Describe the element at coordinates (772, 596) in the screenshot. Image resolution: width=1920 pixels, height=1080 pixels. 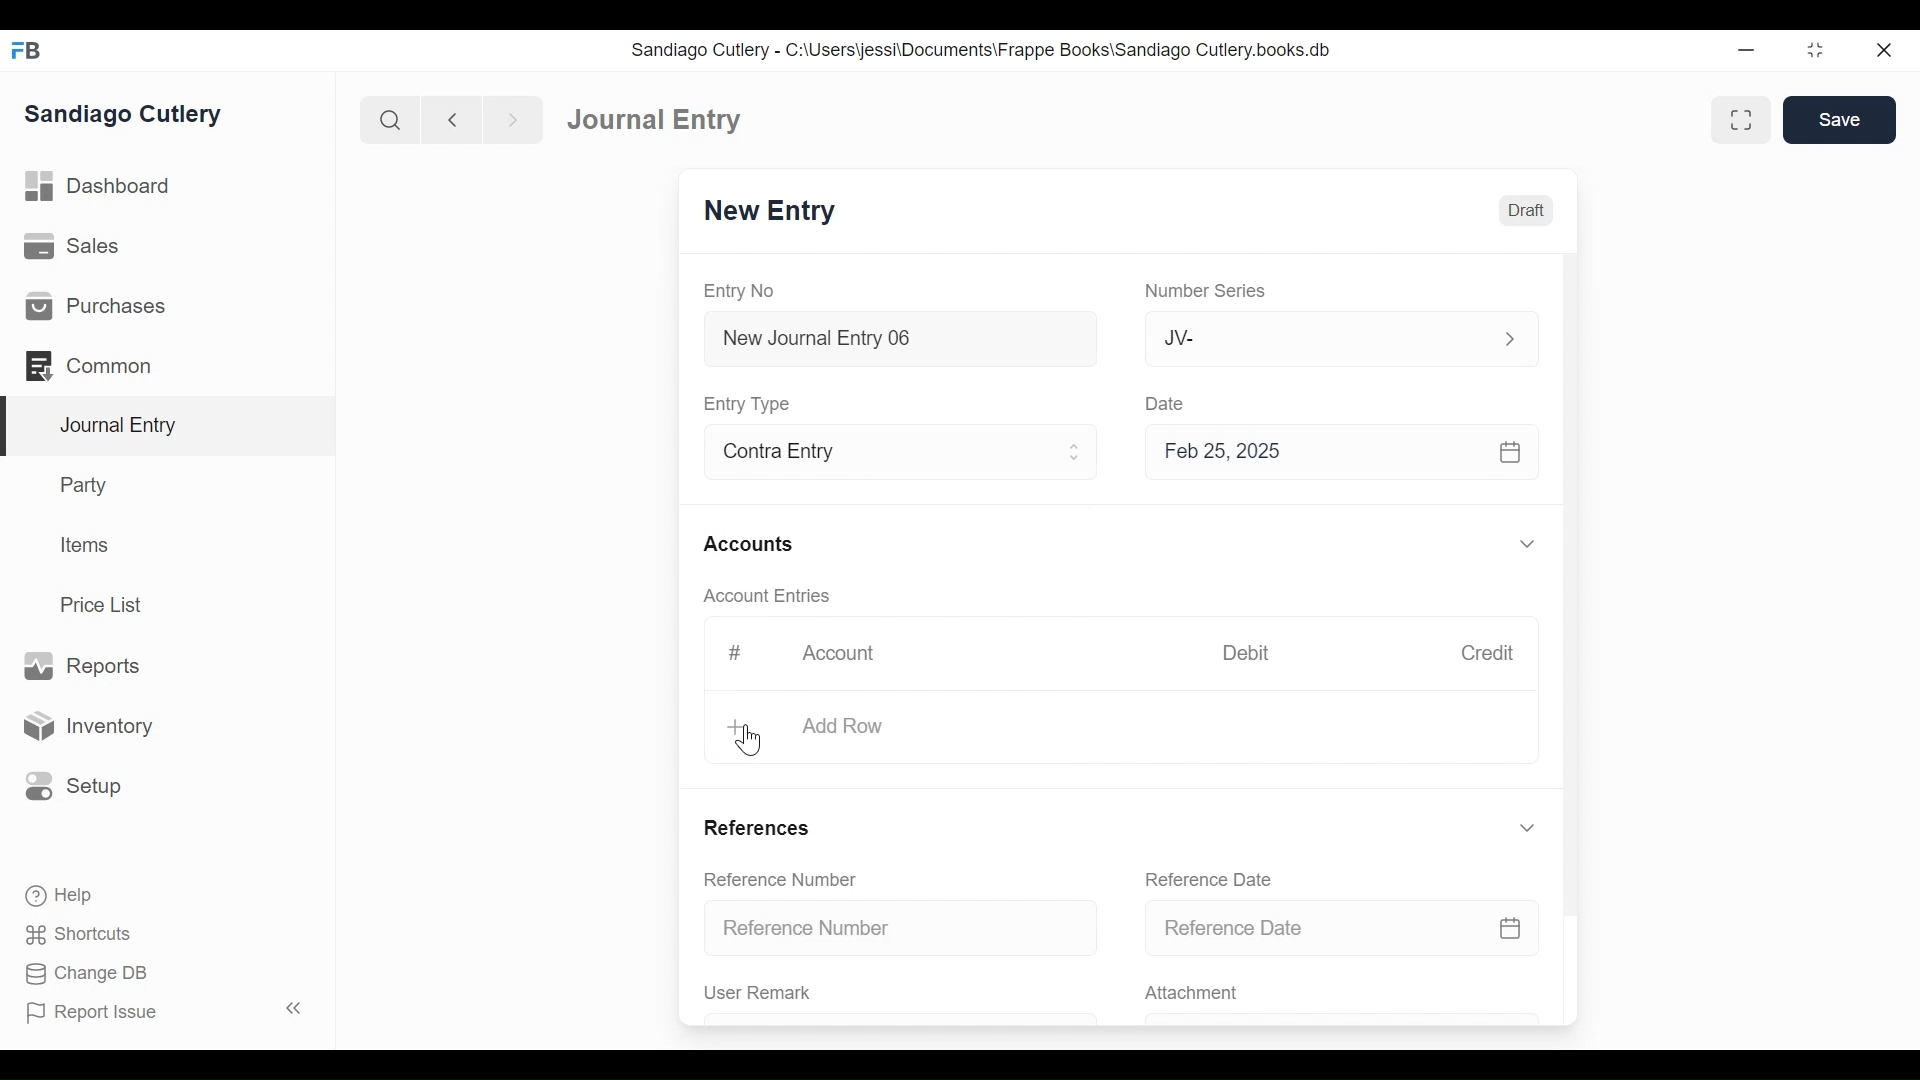
I see `Account Entries` at that location.